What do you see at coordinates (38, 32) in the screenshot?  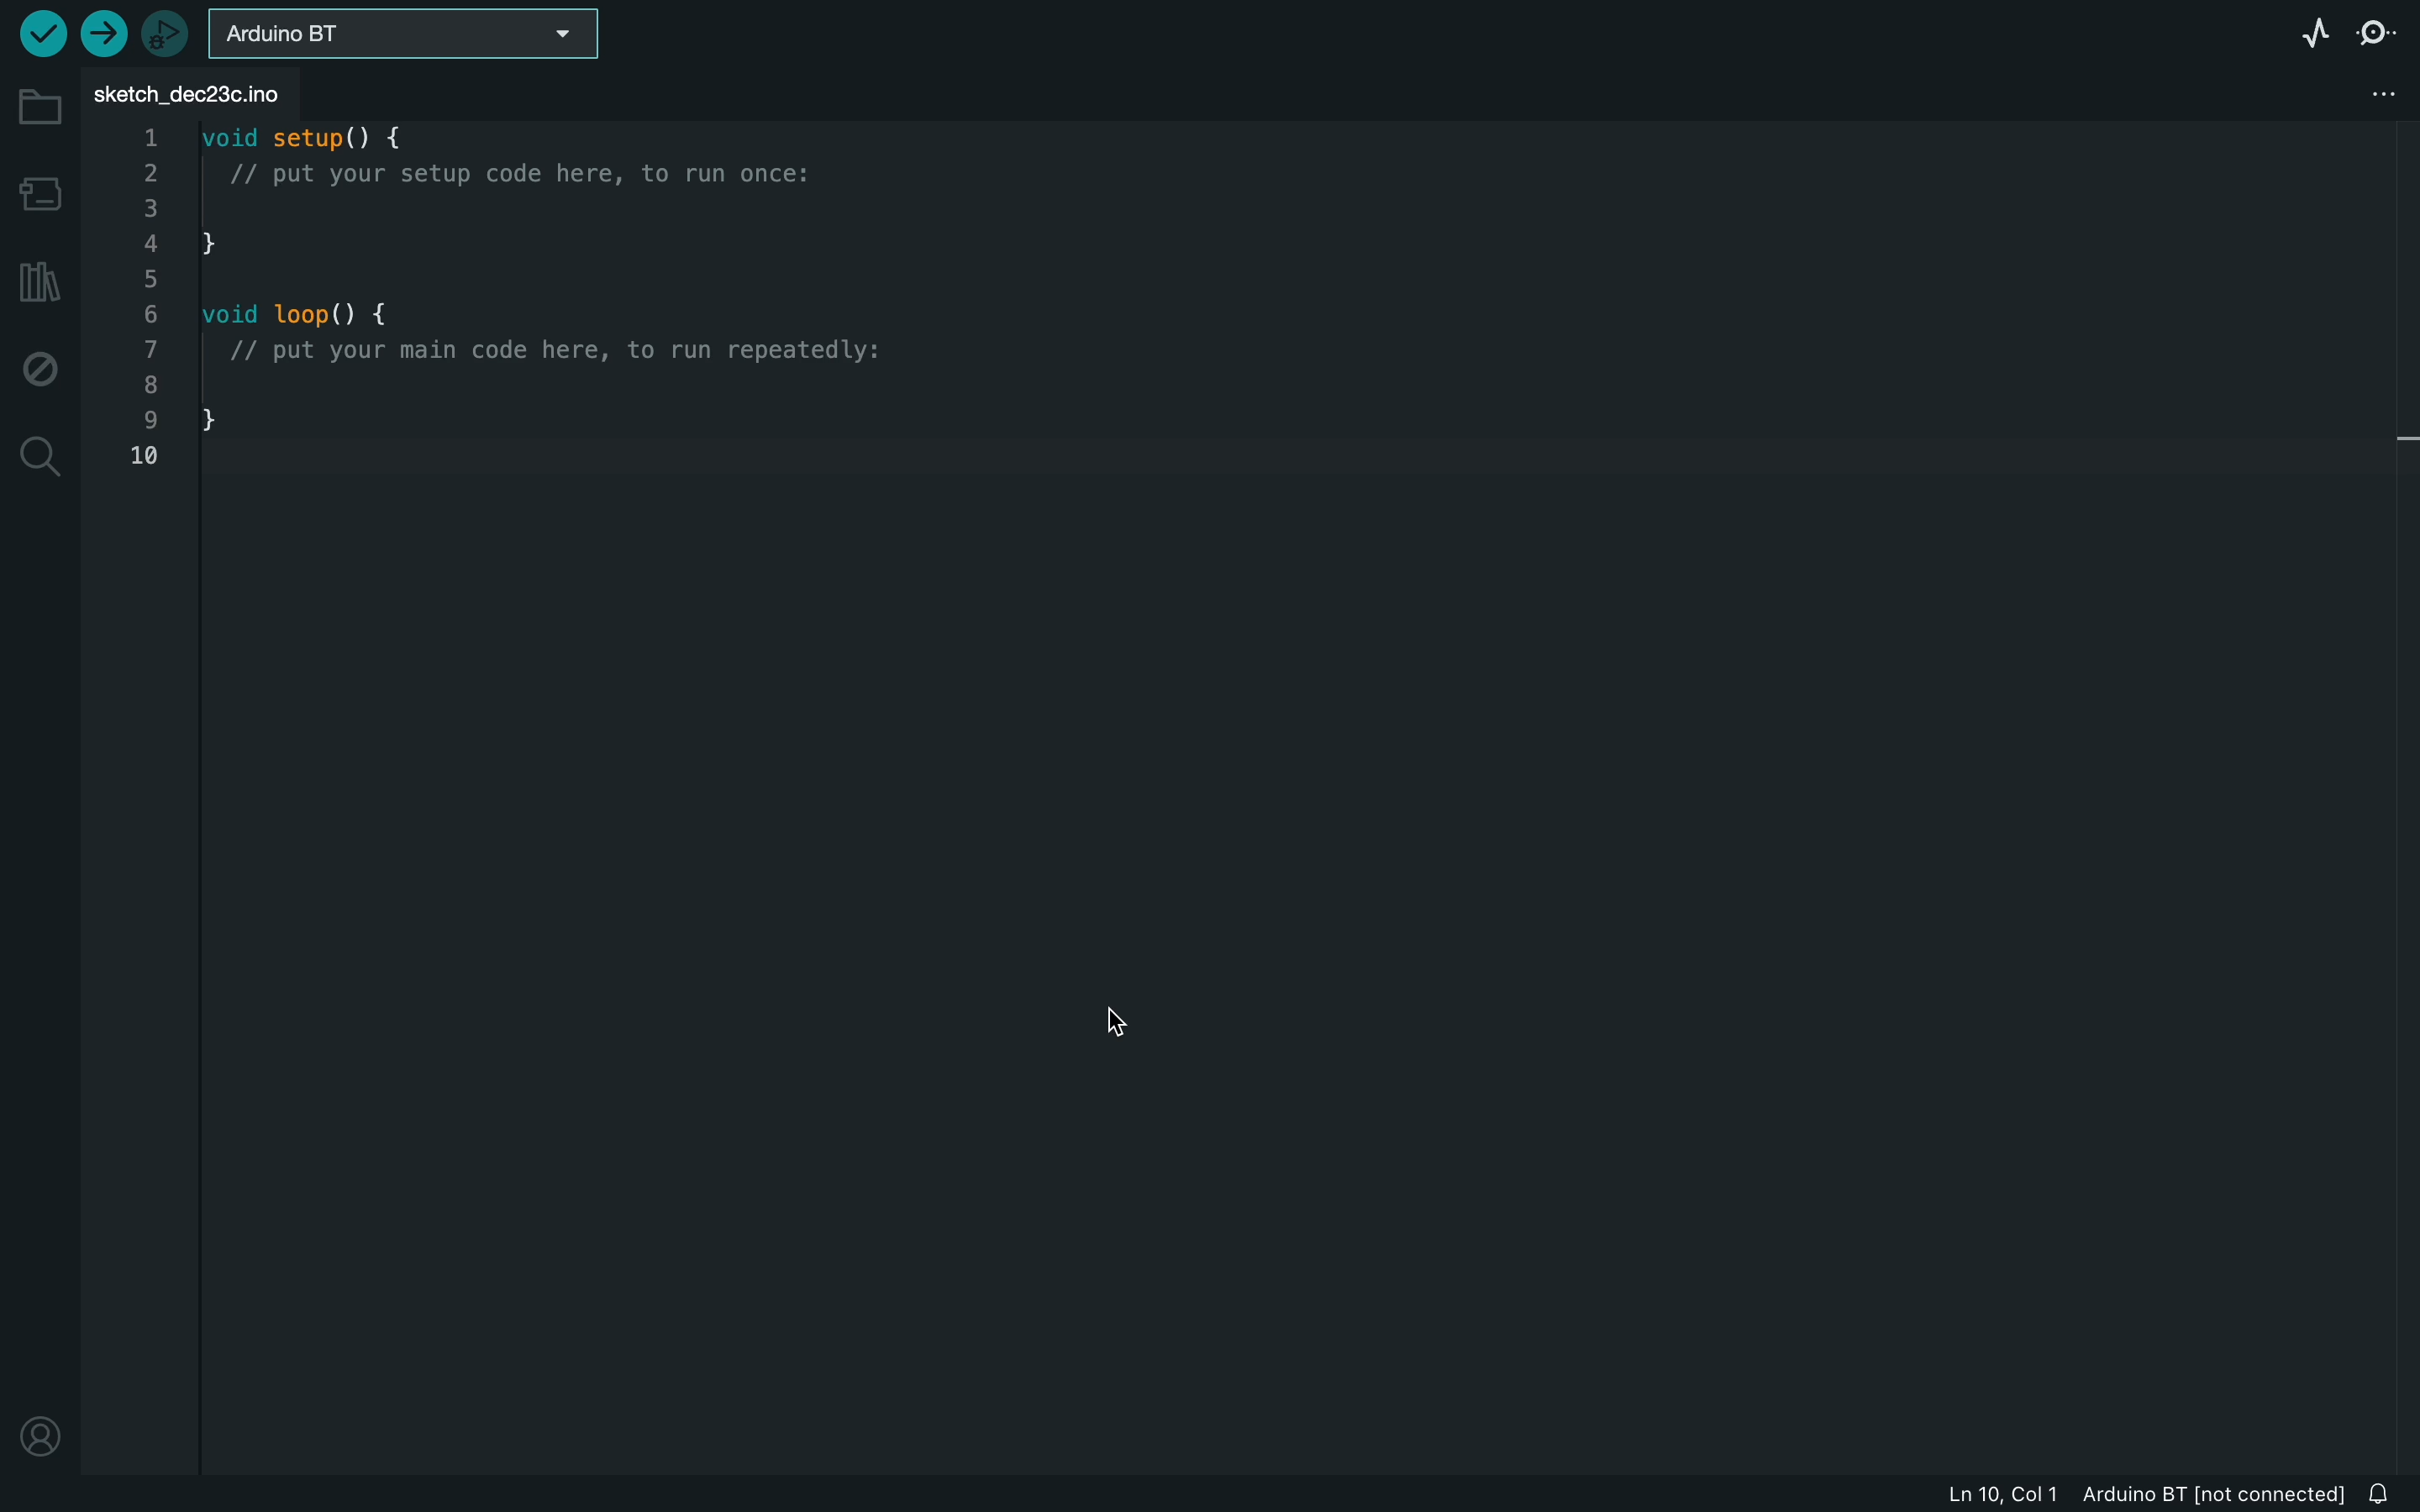 I see `verify` at bounding box center [38, 32].